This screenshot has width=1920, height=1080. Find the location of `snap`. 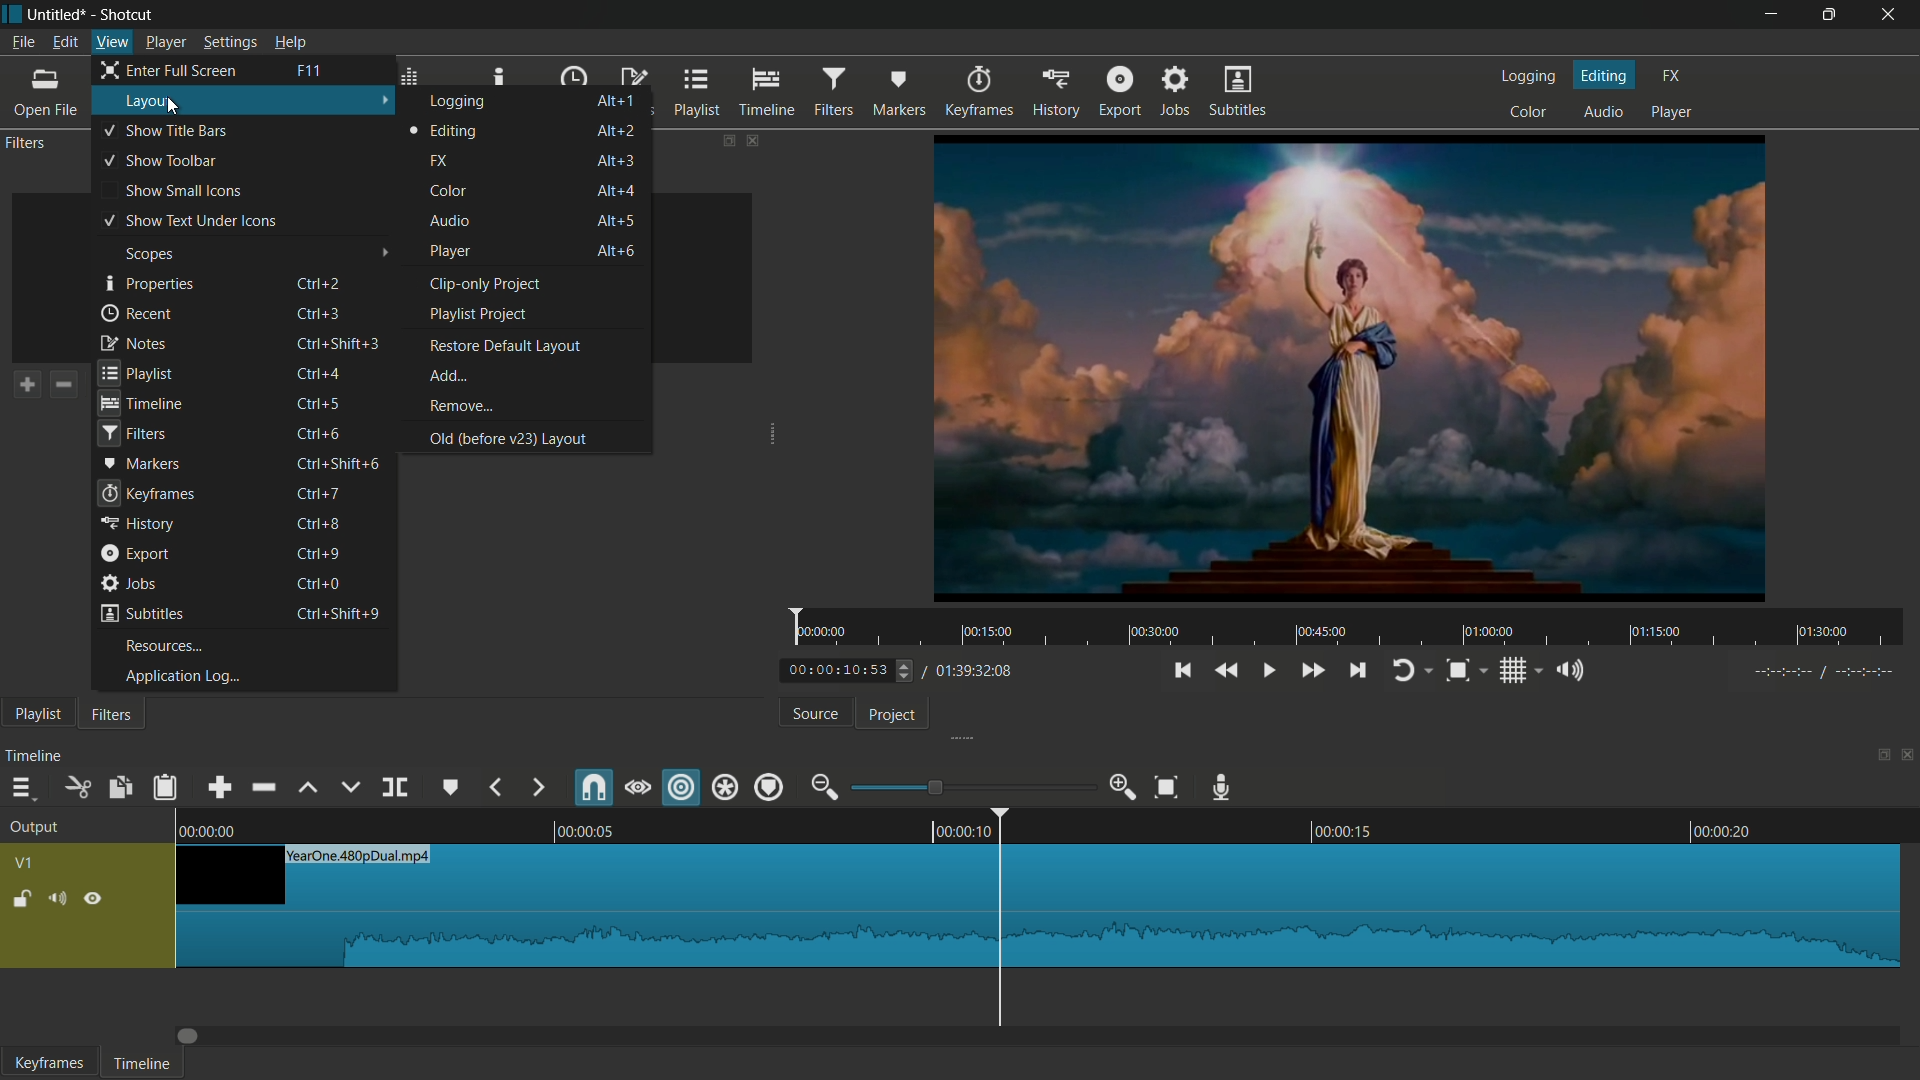

snap is located at coordinates (592, 789).